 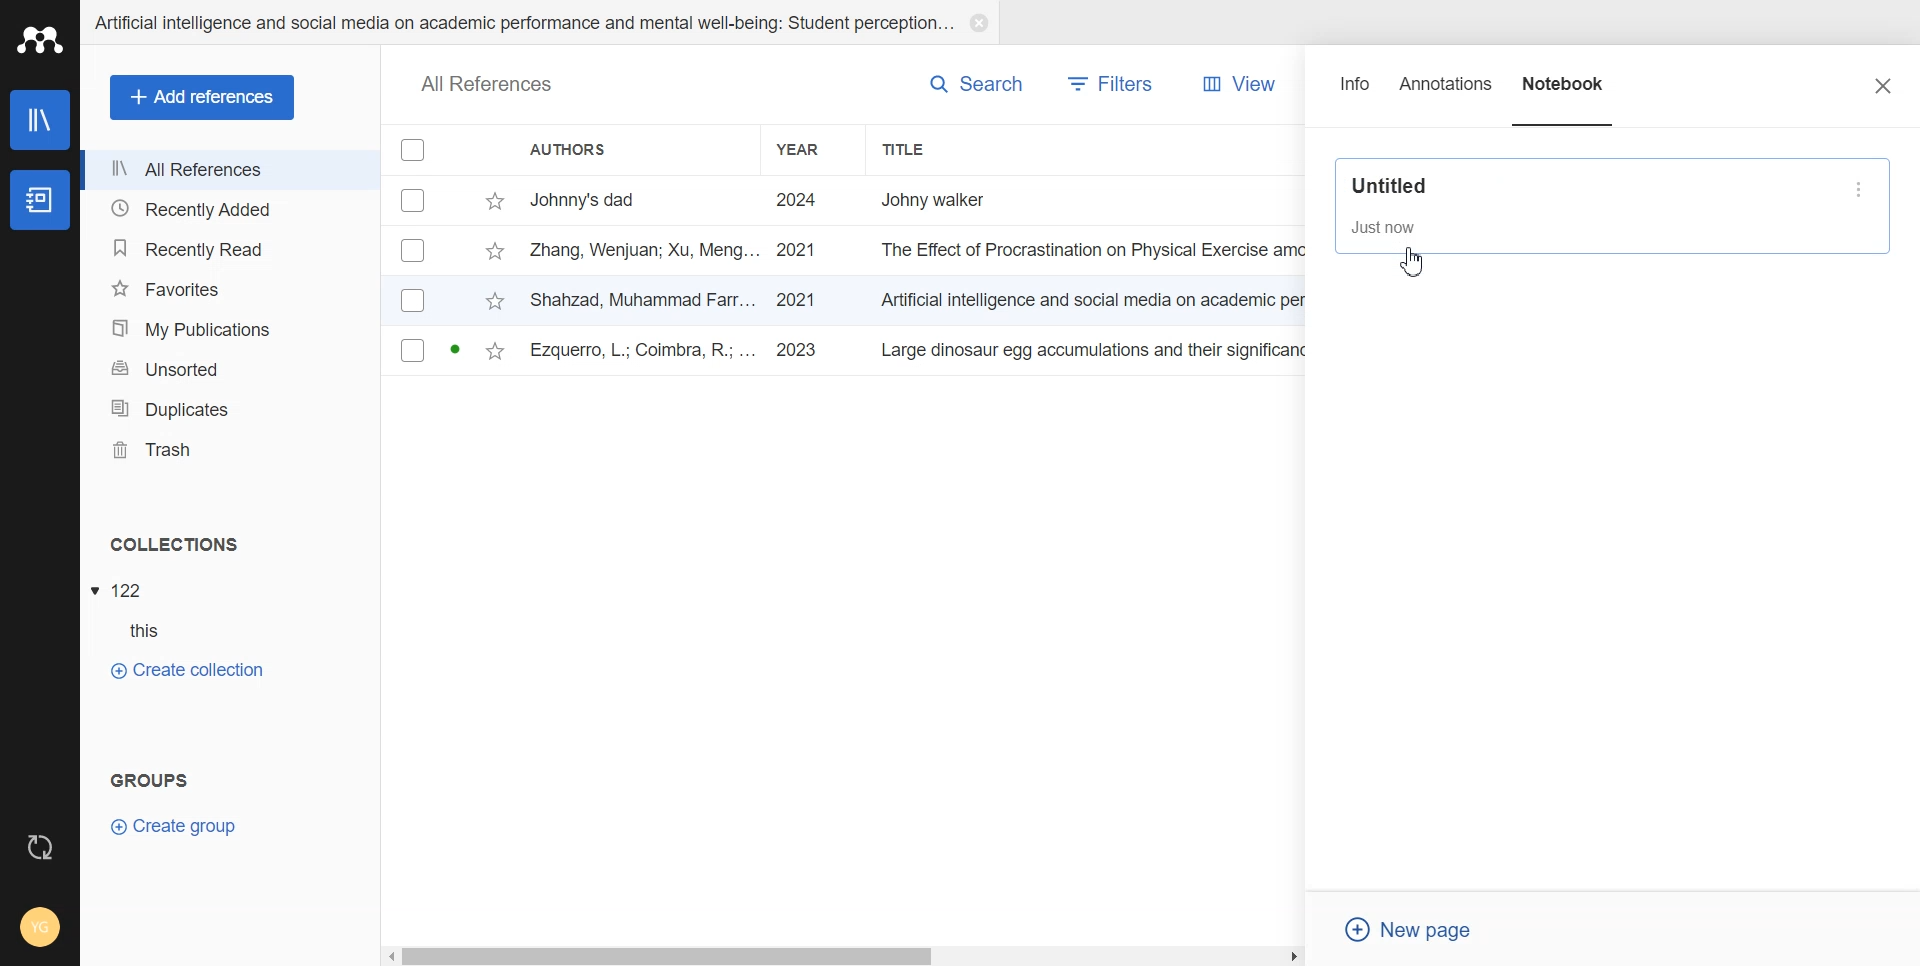 What do you see at coordinates (229, 289) in the screenshot?
I see `Favorites` at bounding box center [229, 289].